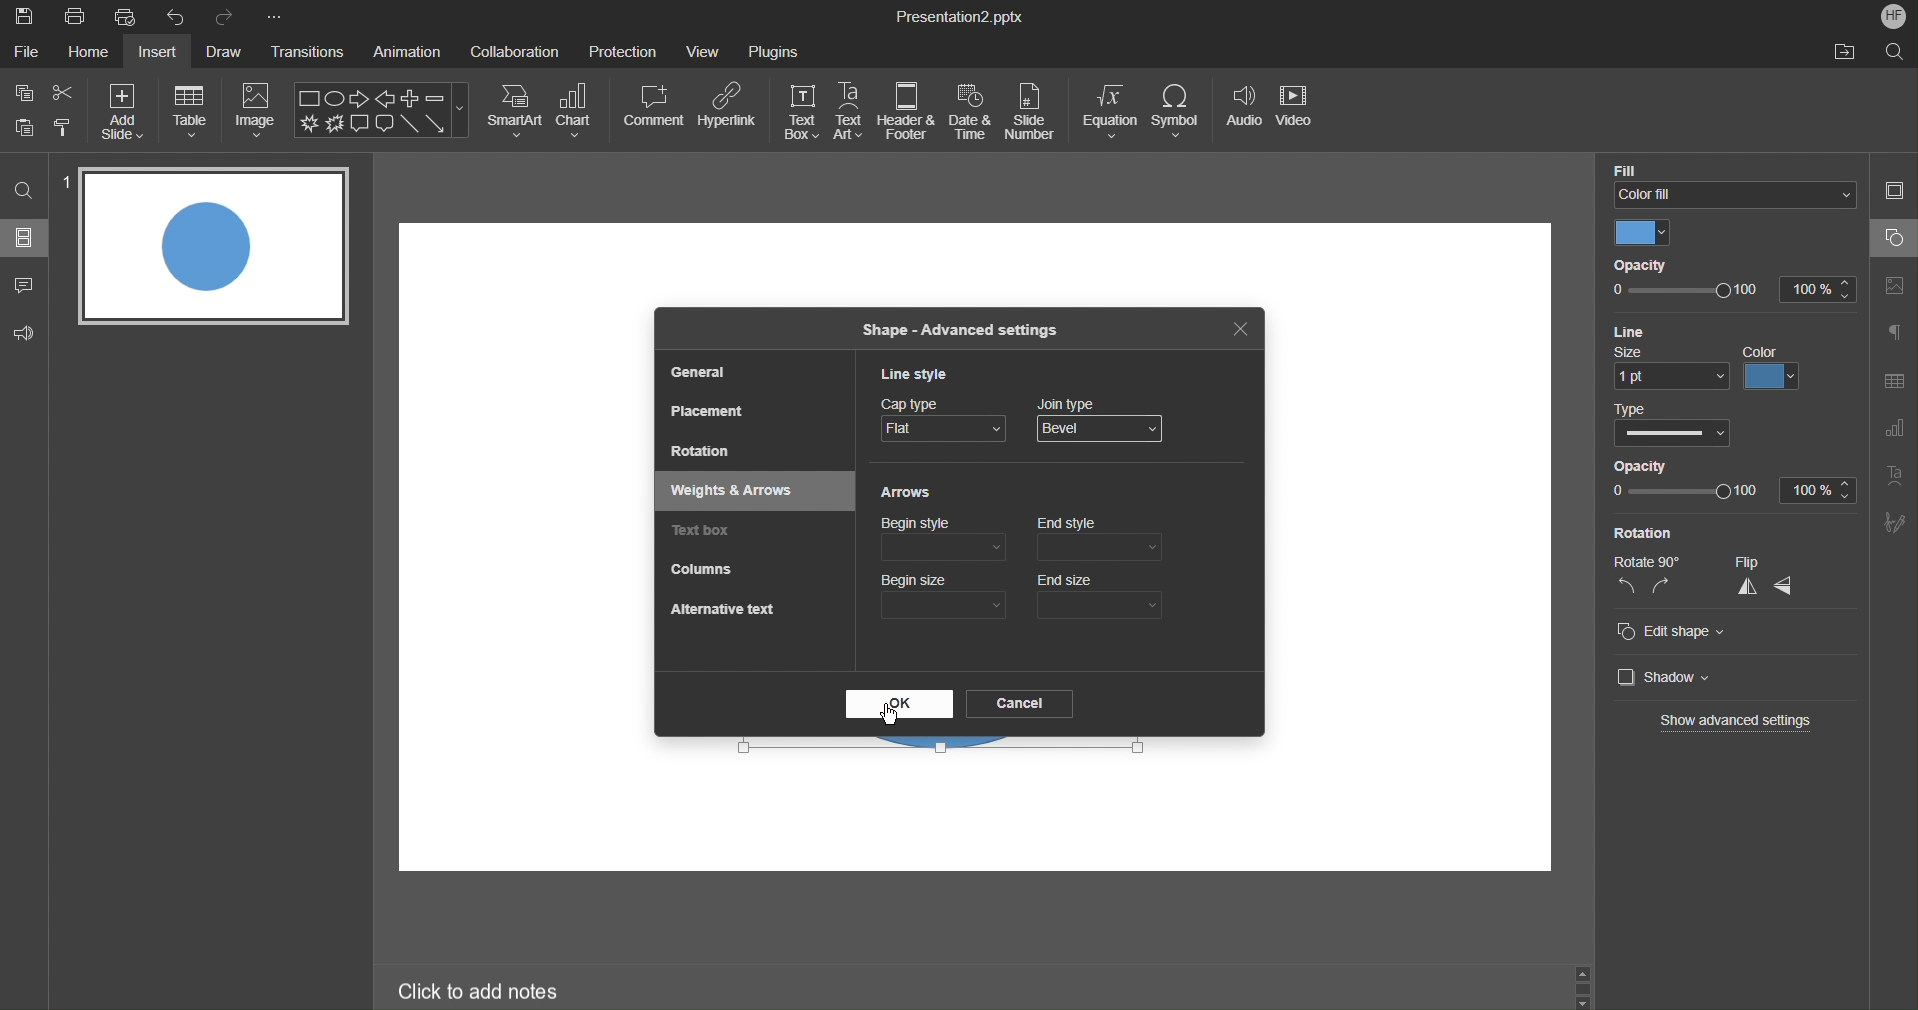 Image resolution: width=1918 pixels, height=1010 pixels. I want to click on Slide 1, so click(211, 245).